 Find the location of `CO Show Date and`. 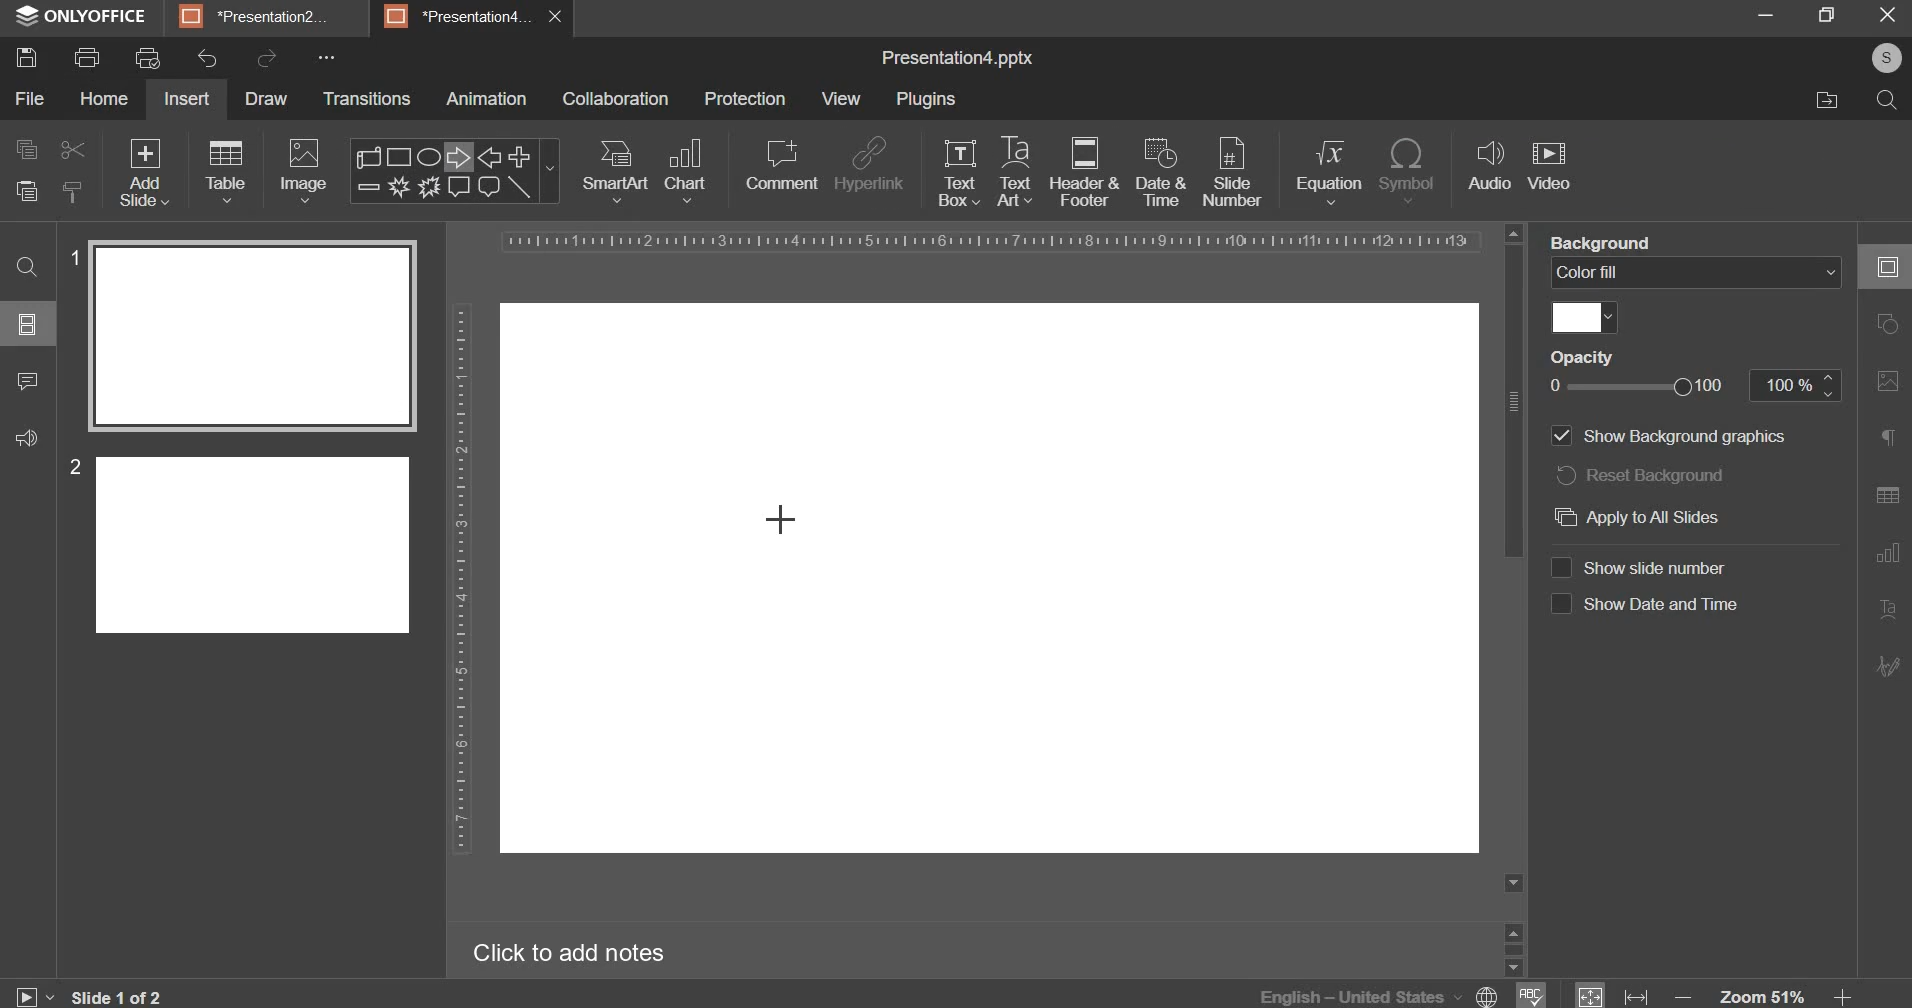

CO Show Date and is located at coordinates (1667, 570).